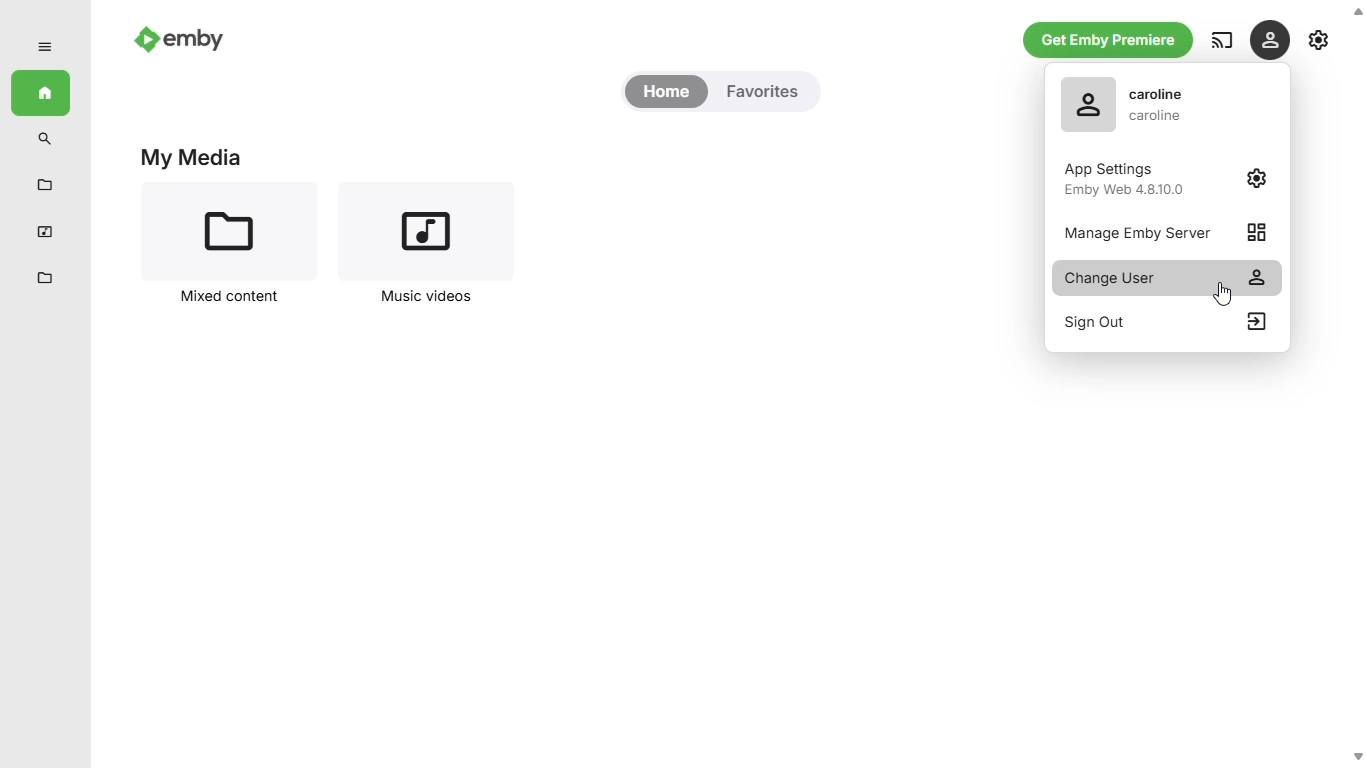 This screenshot has height=768, width=1366. I want to click on music videos, so click(422, 246).